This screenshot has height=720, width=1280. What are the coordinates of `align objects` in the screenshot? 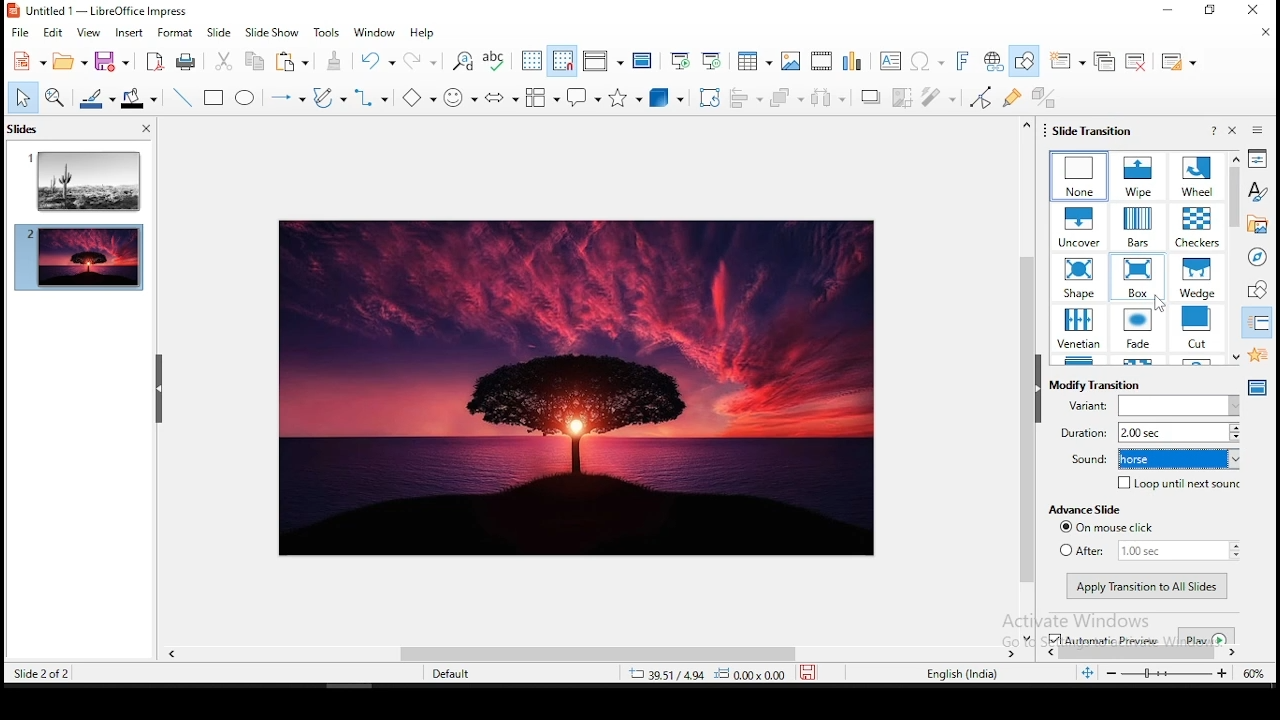 It's located at (749, 99).